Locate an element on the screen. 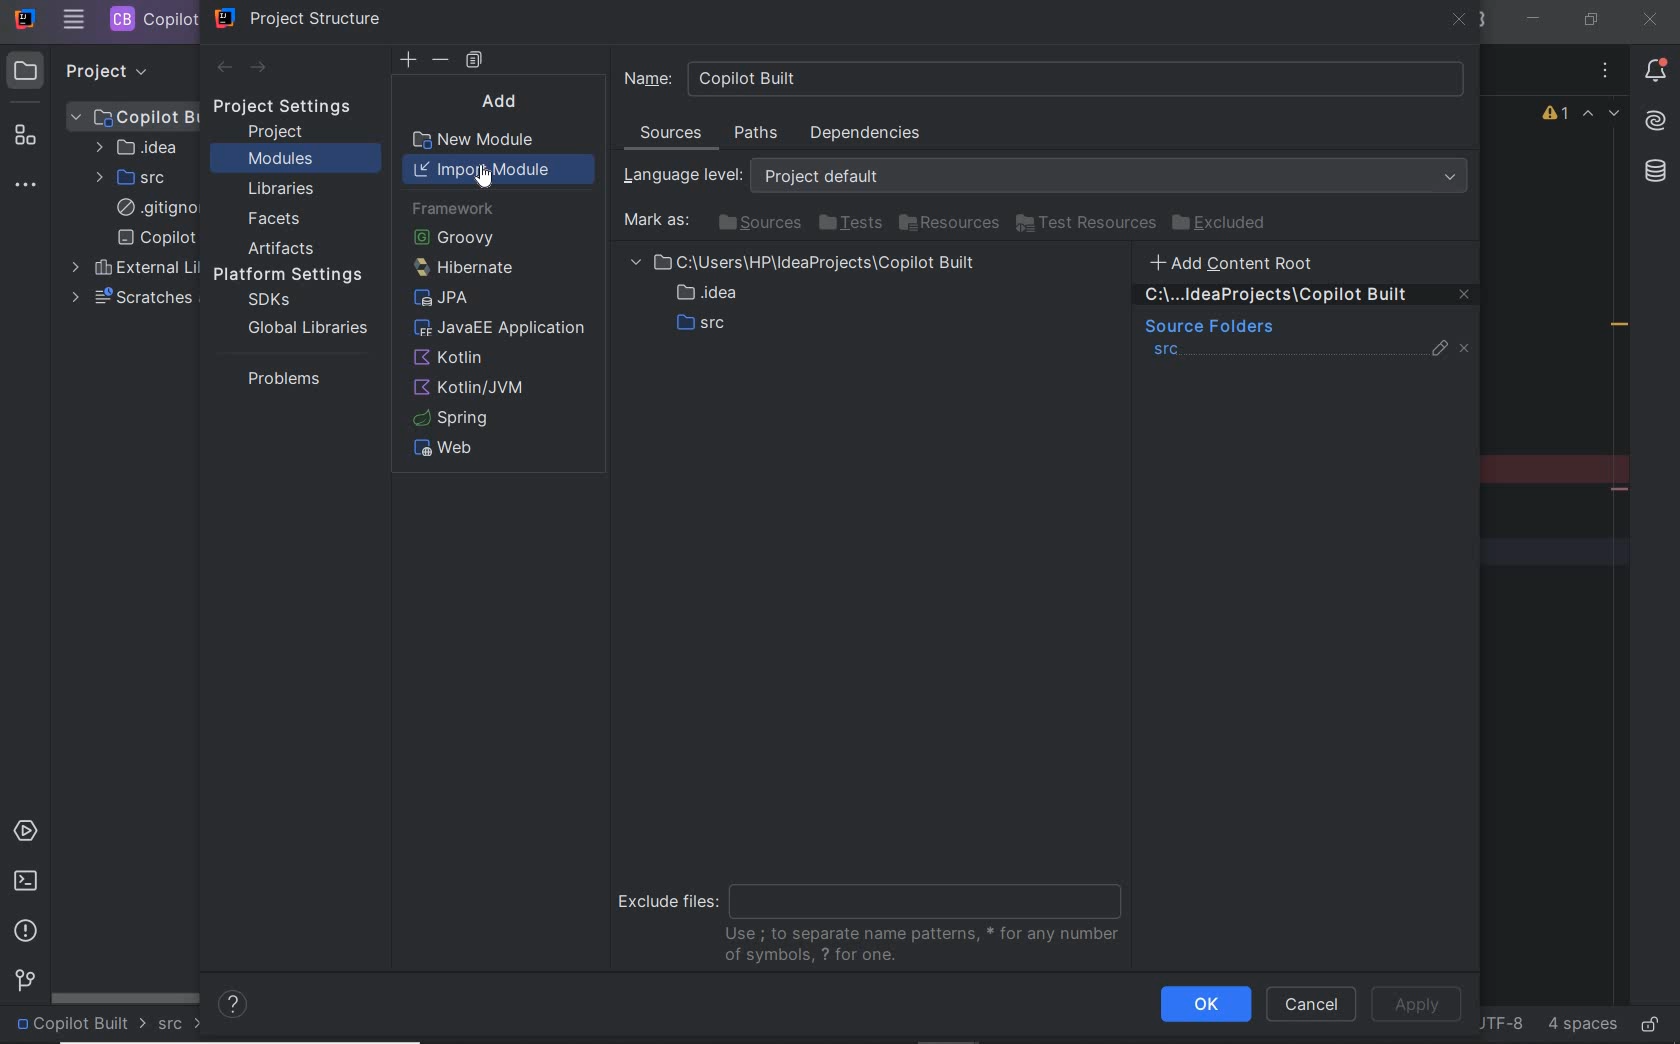 The height and width of the screenshot is (1044, 1680). .gitignore is located at coordinates (153, 209).